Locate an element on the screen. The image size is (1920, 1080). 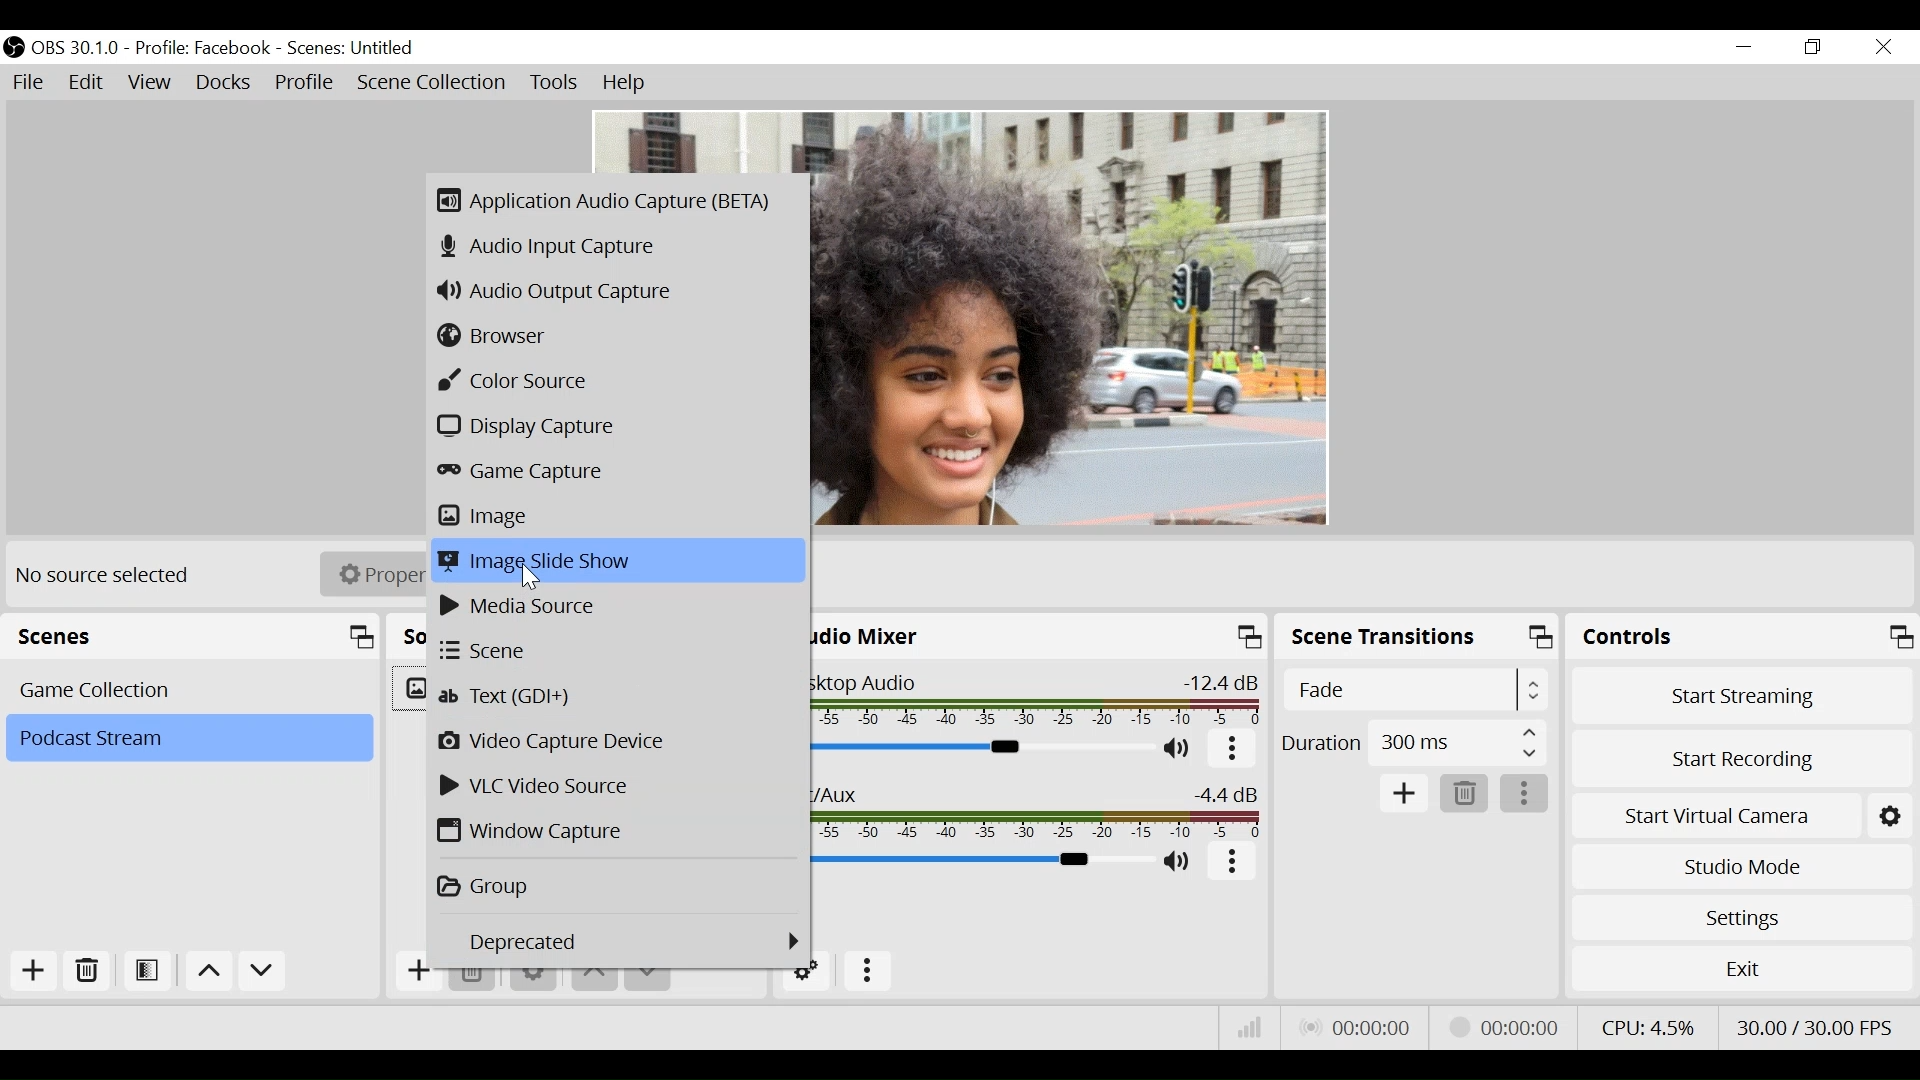
Settings is located at coordinates (1741, 917).